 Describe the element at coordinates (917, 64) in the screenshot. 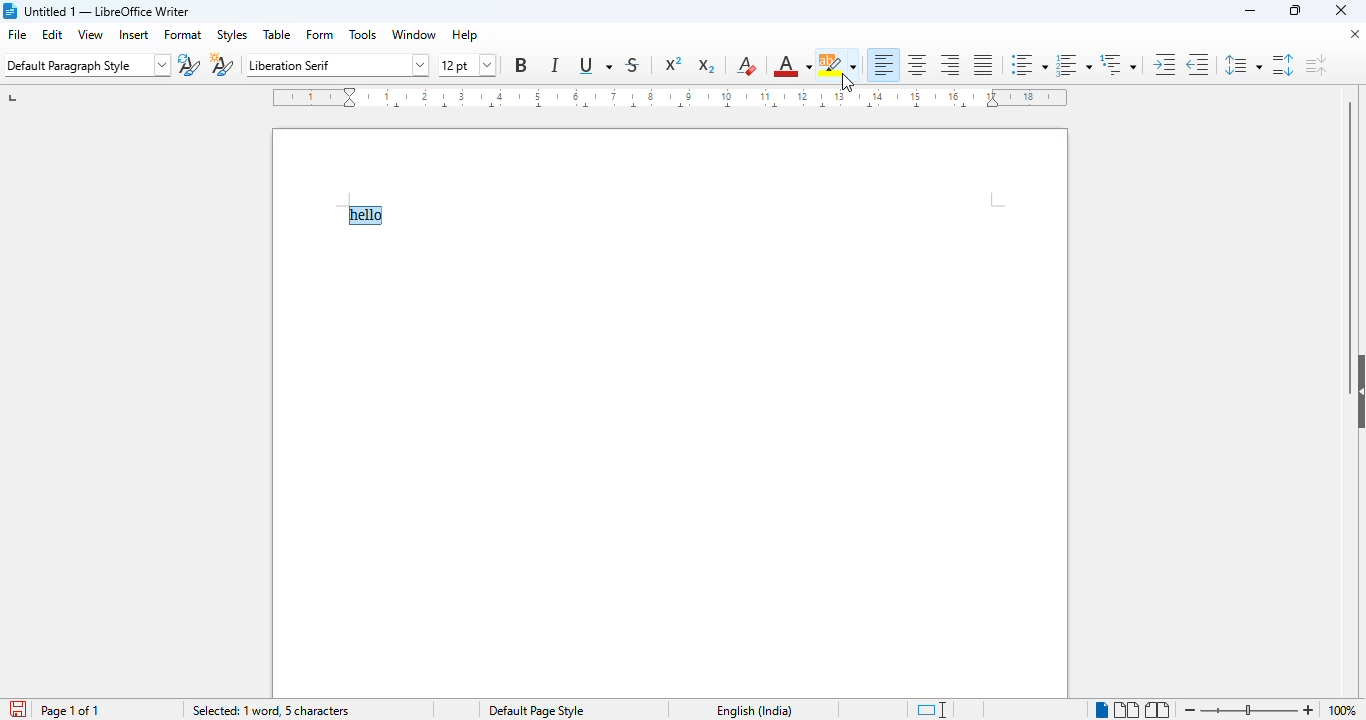

I see `align center` at that location.